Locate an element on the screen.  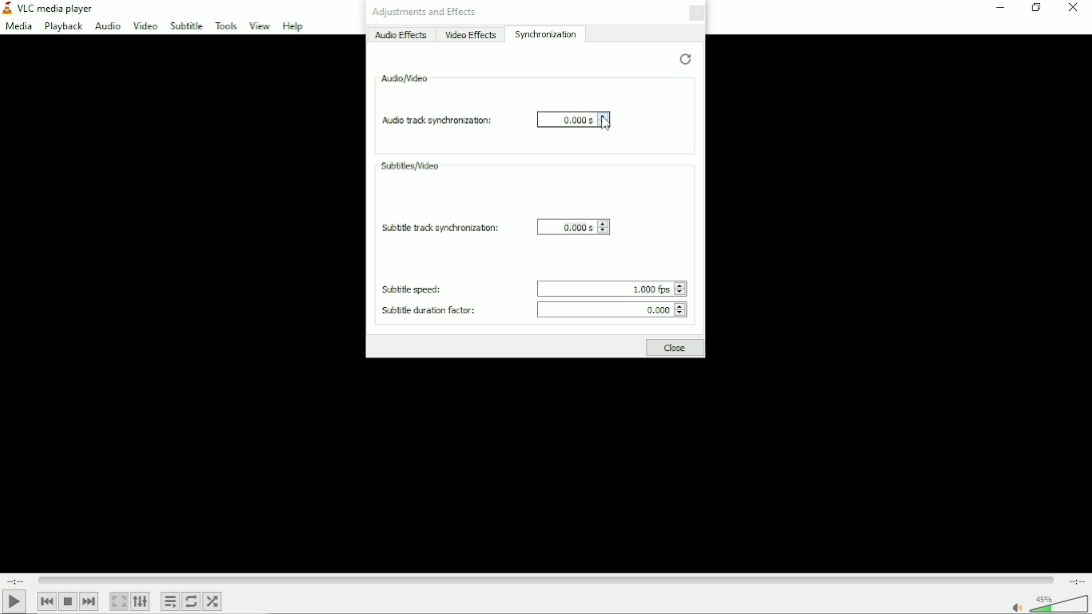
Toggle video in fullscreen is located at coordinates (119, 601).